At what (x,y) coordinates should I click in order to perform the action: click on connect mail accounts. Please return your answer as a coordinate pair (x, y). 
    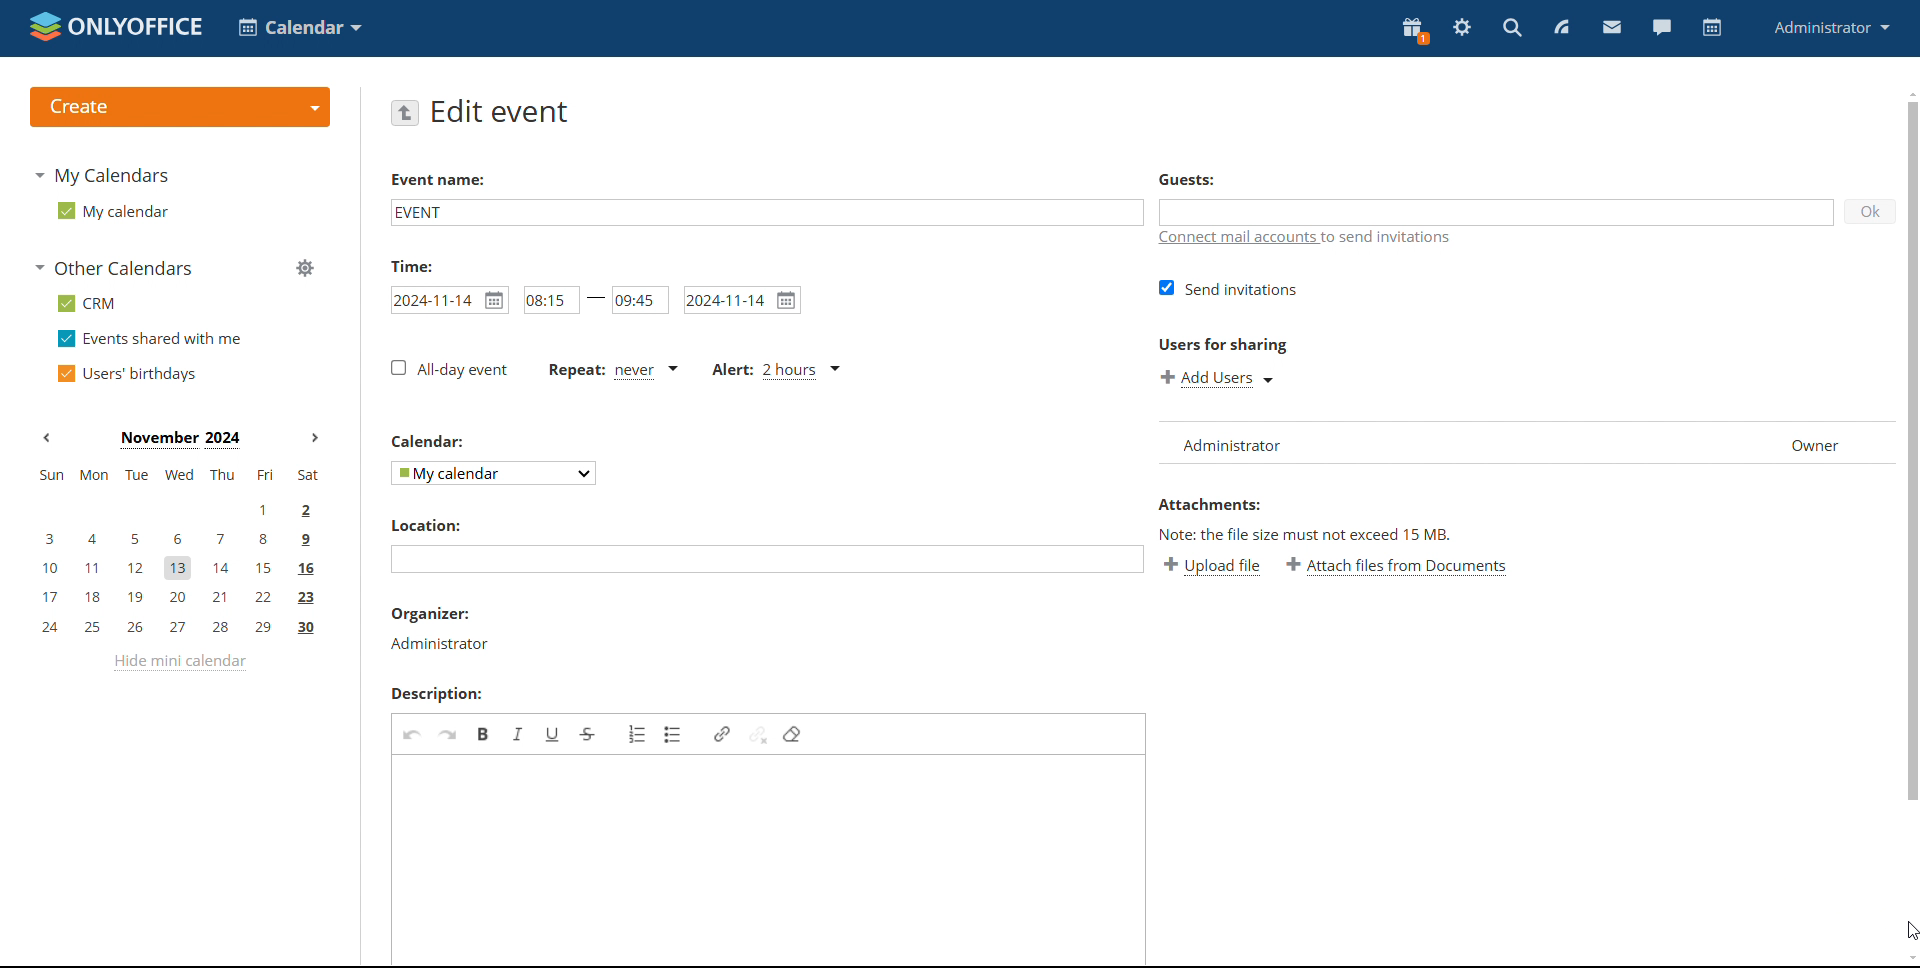
    Looking at the image, I should click on (1313, 239).